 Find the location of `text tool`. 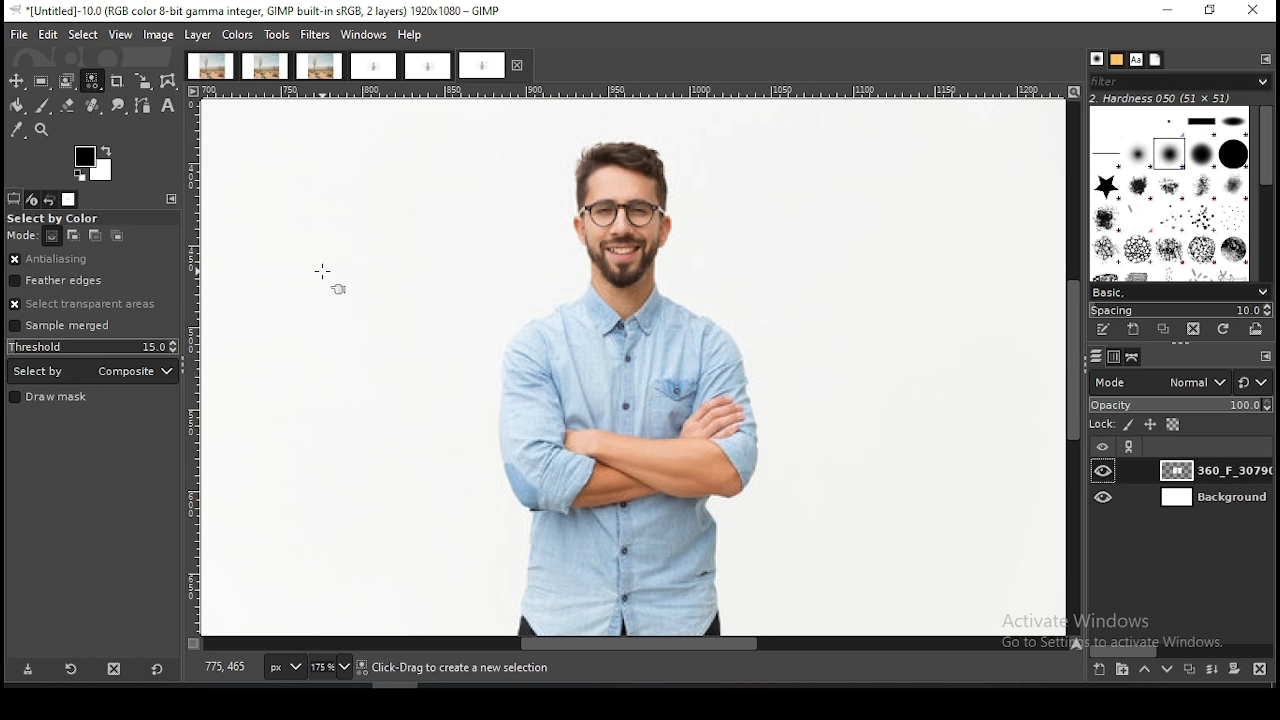

text tool is located at coordinates (168, 106).